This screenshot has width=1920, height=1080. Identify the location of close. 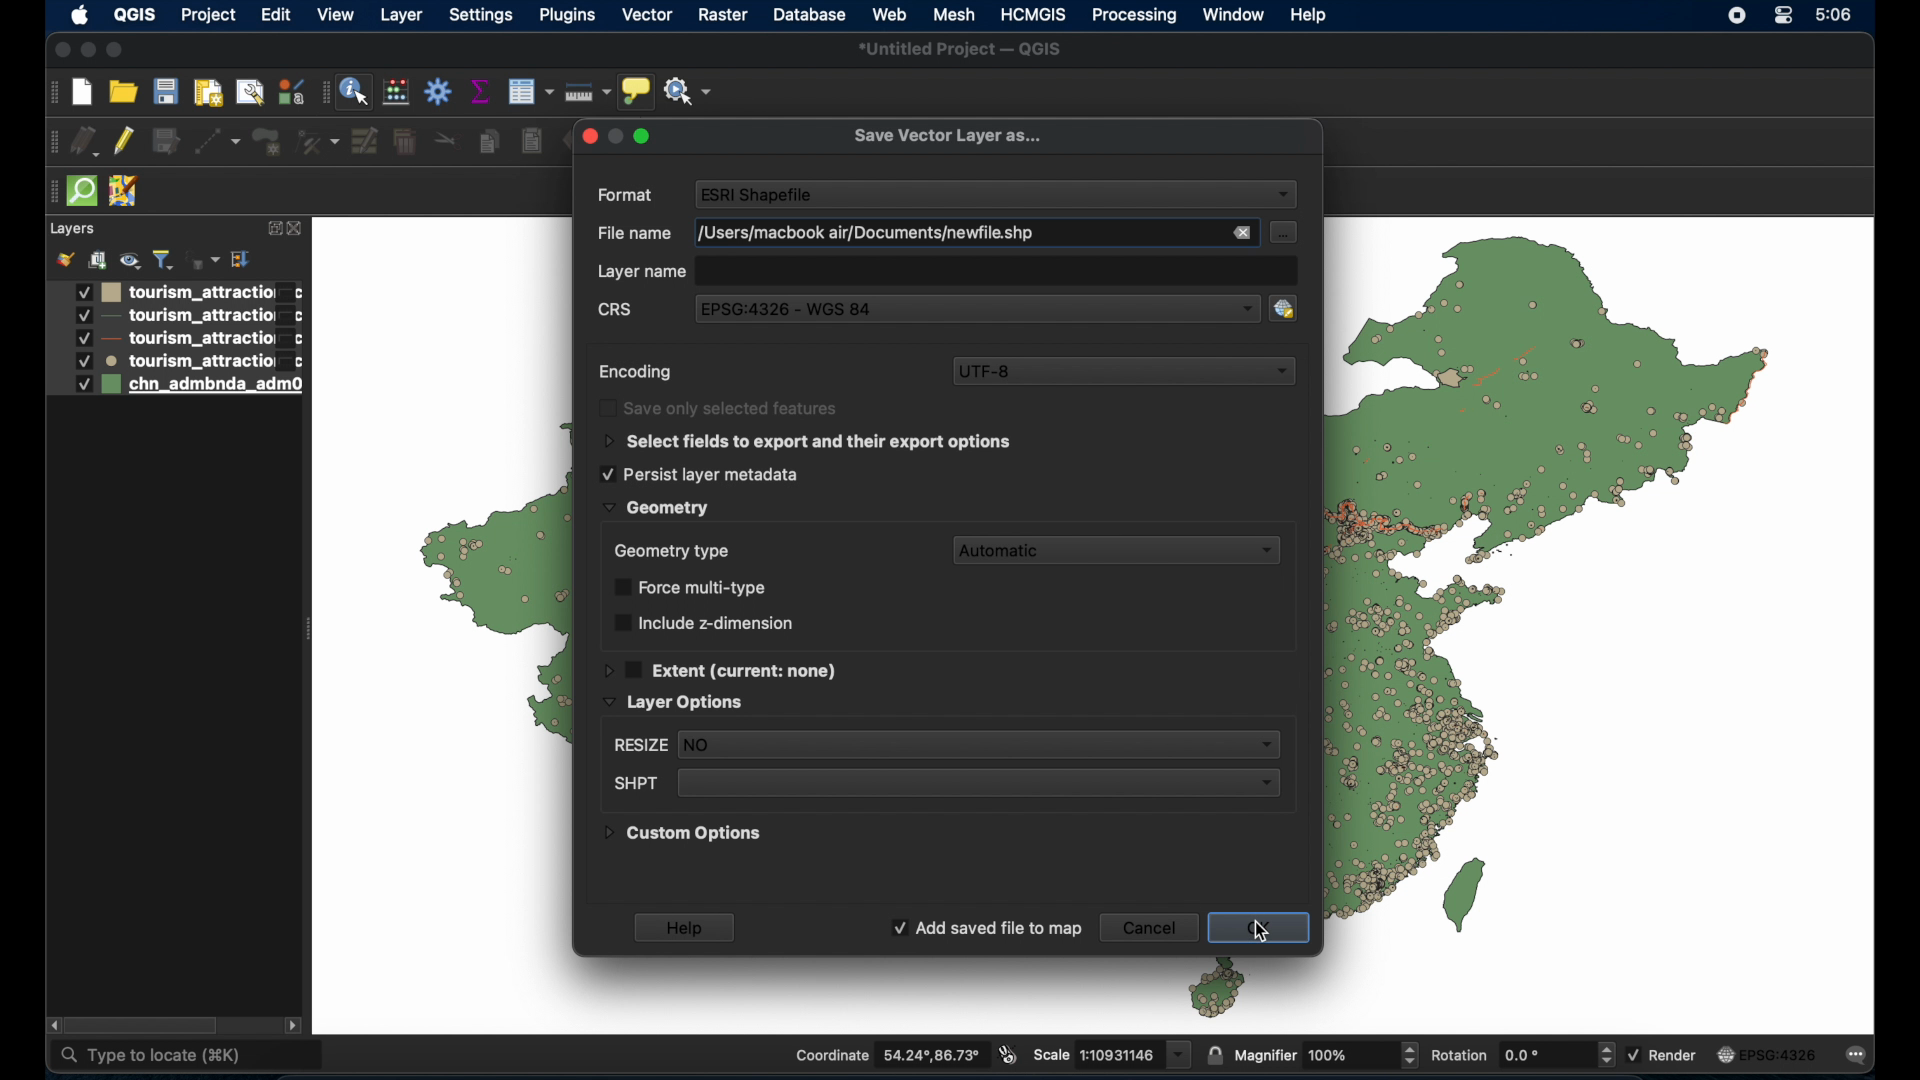
(297, 229).